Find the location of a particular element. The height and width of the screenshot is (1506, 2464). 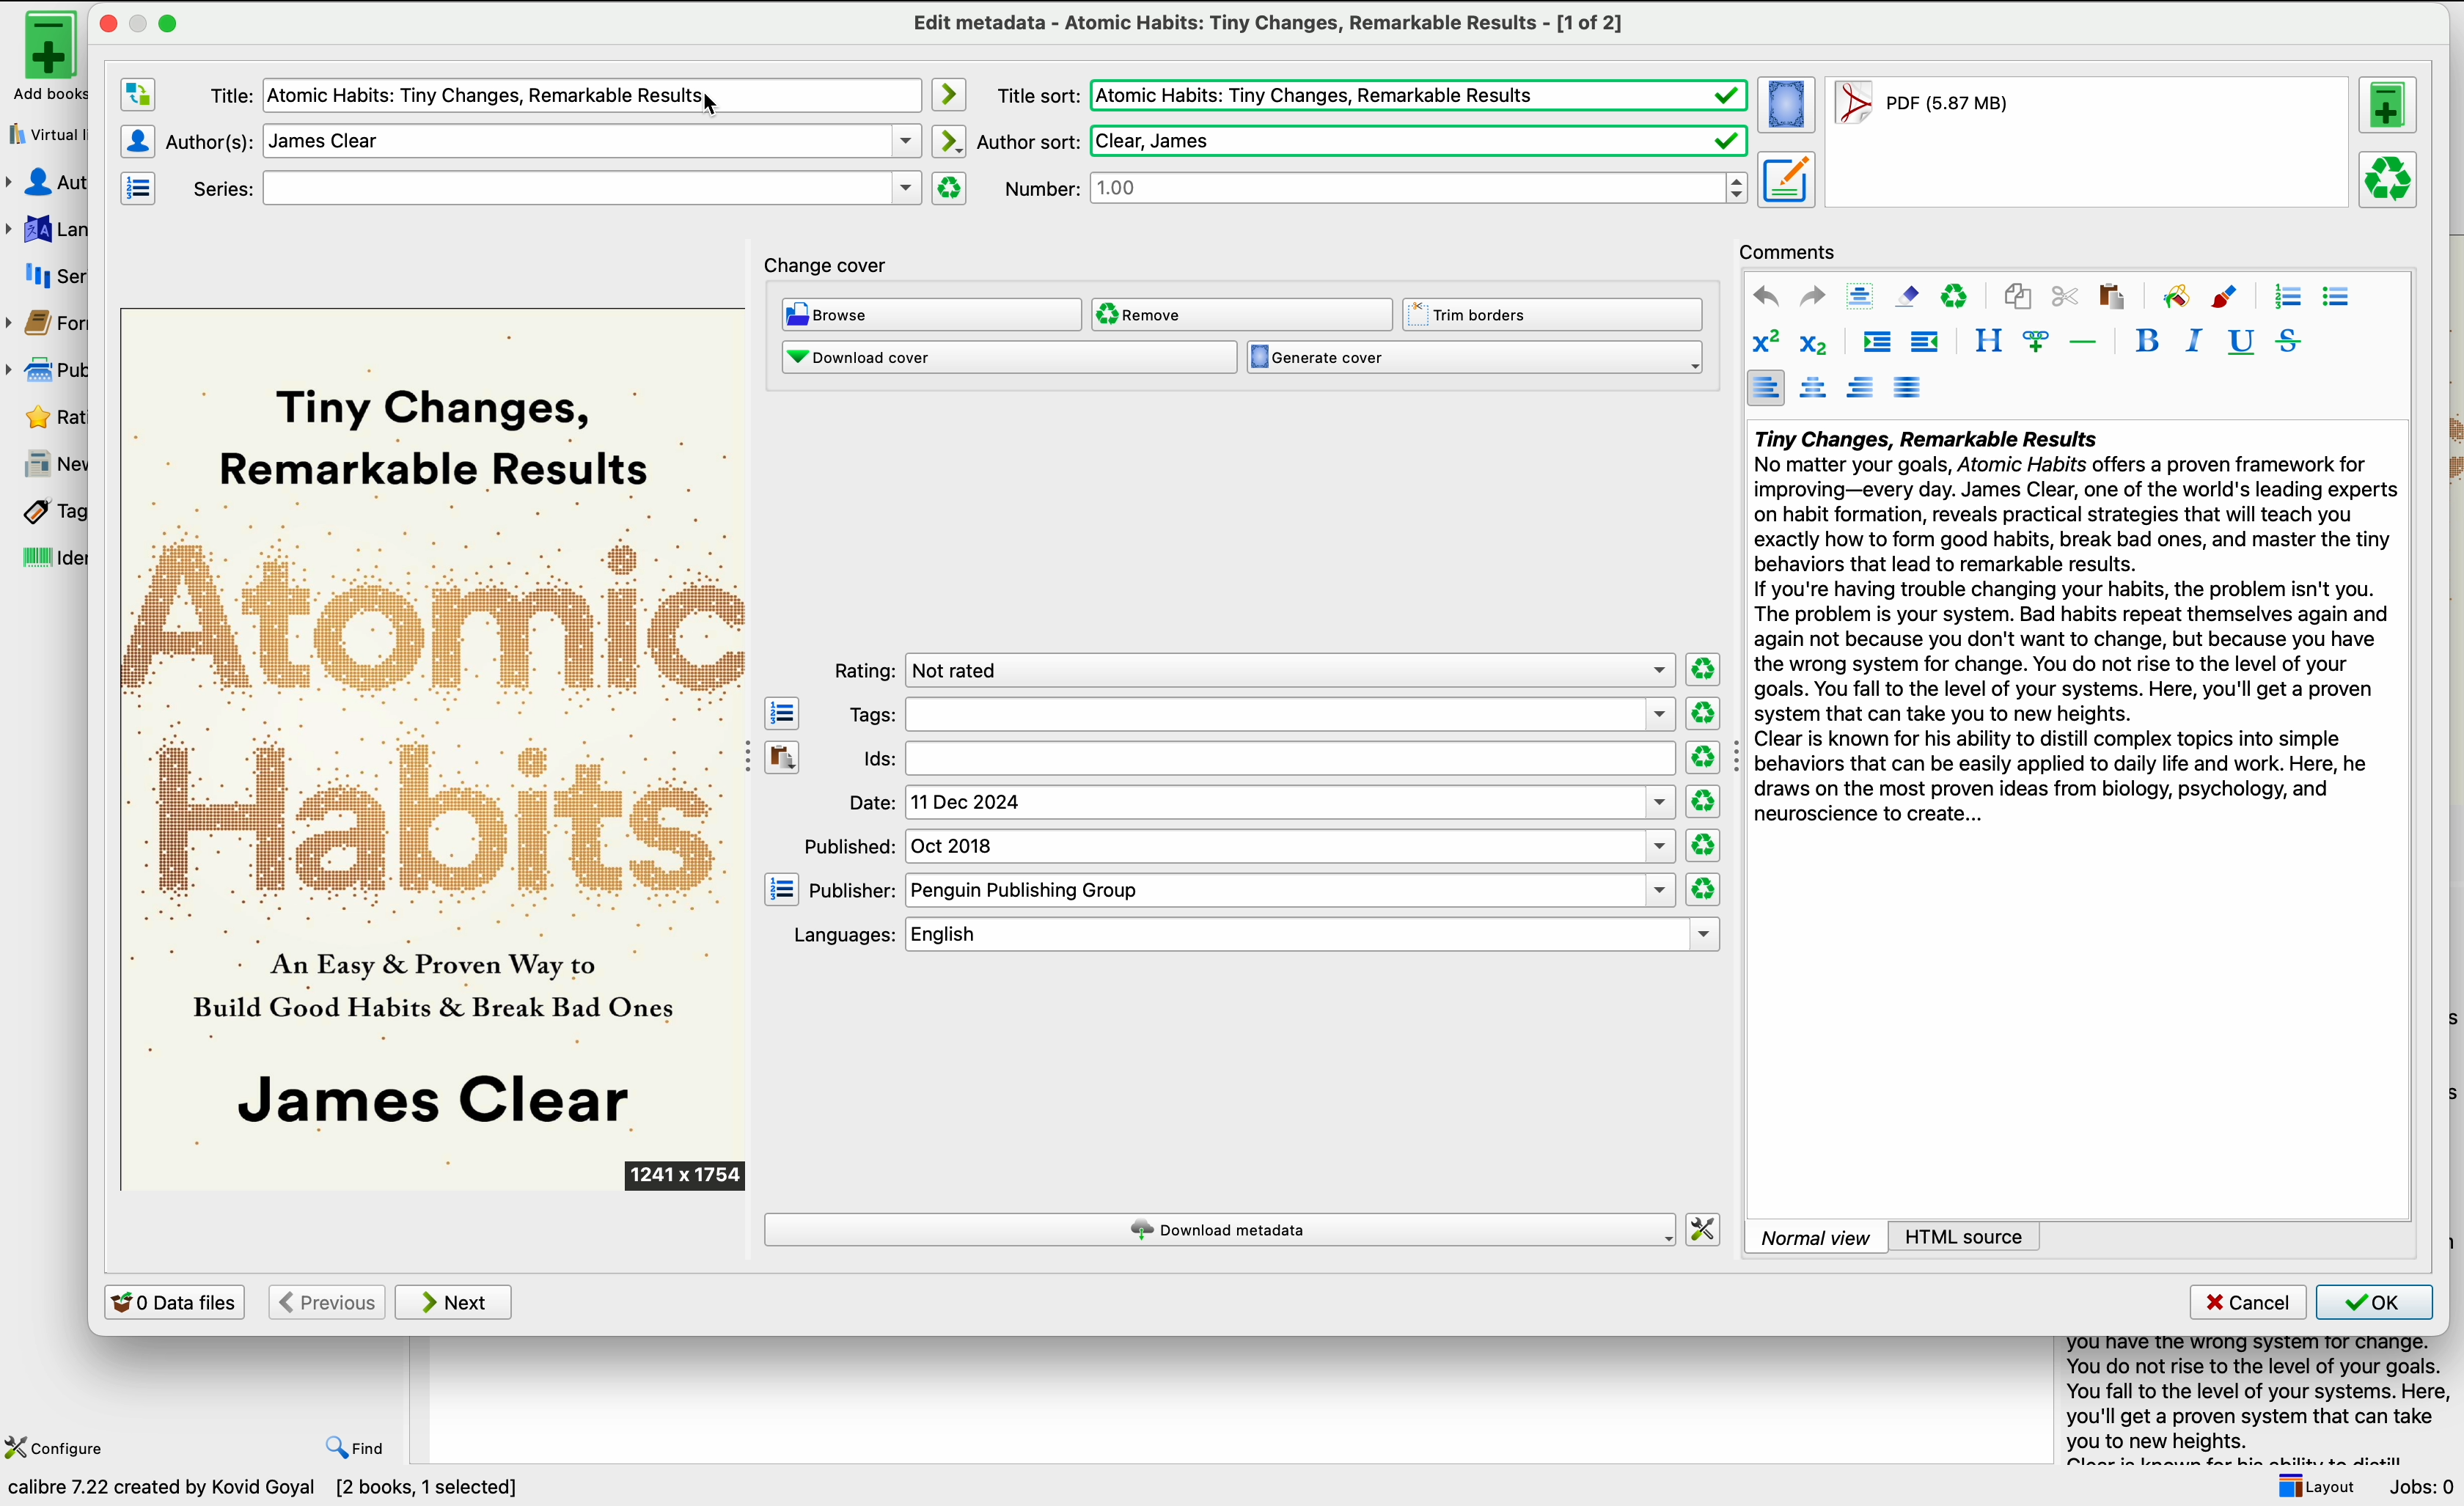

clear series is located at coordinates (950, 188).